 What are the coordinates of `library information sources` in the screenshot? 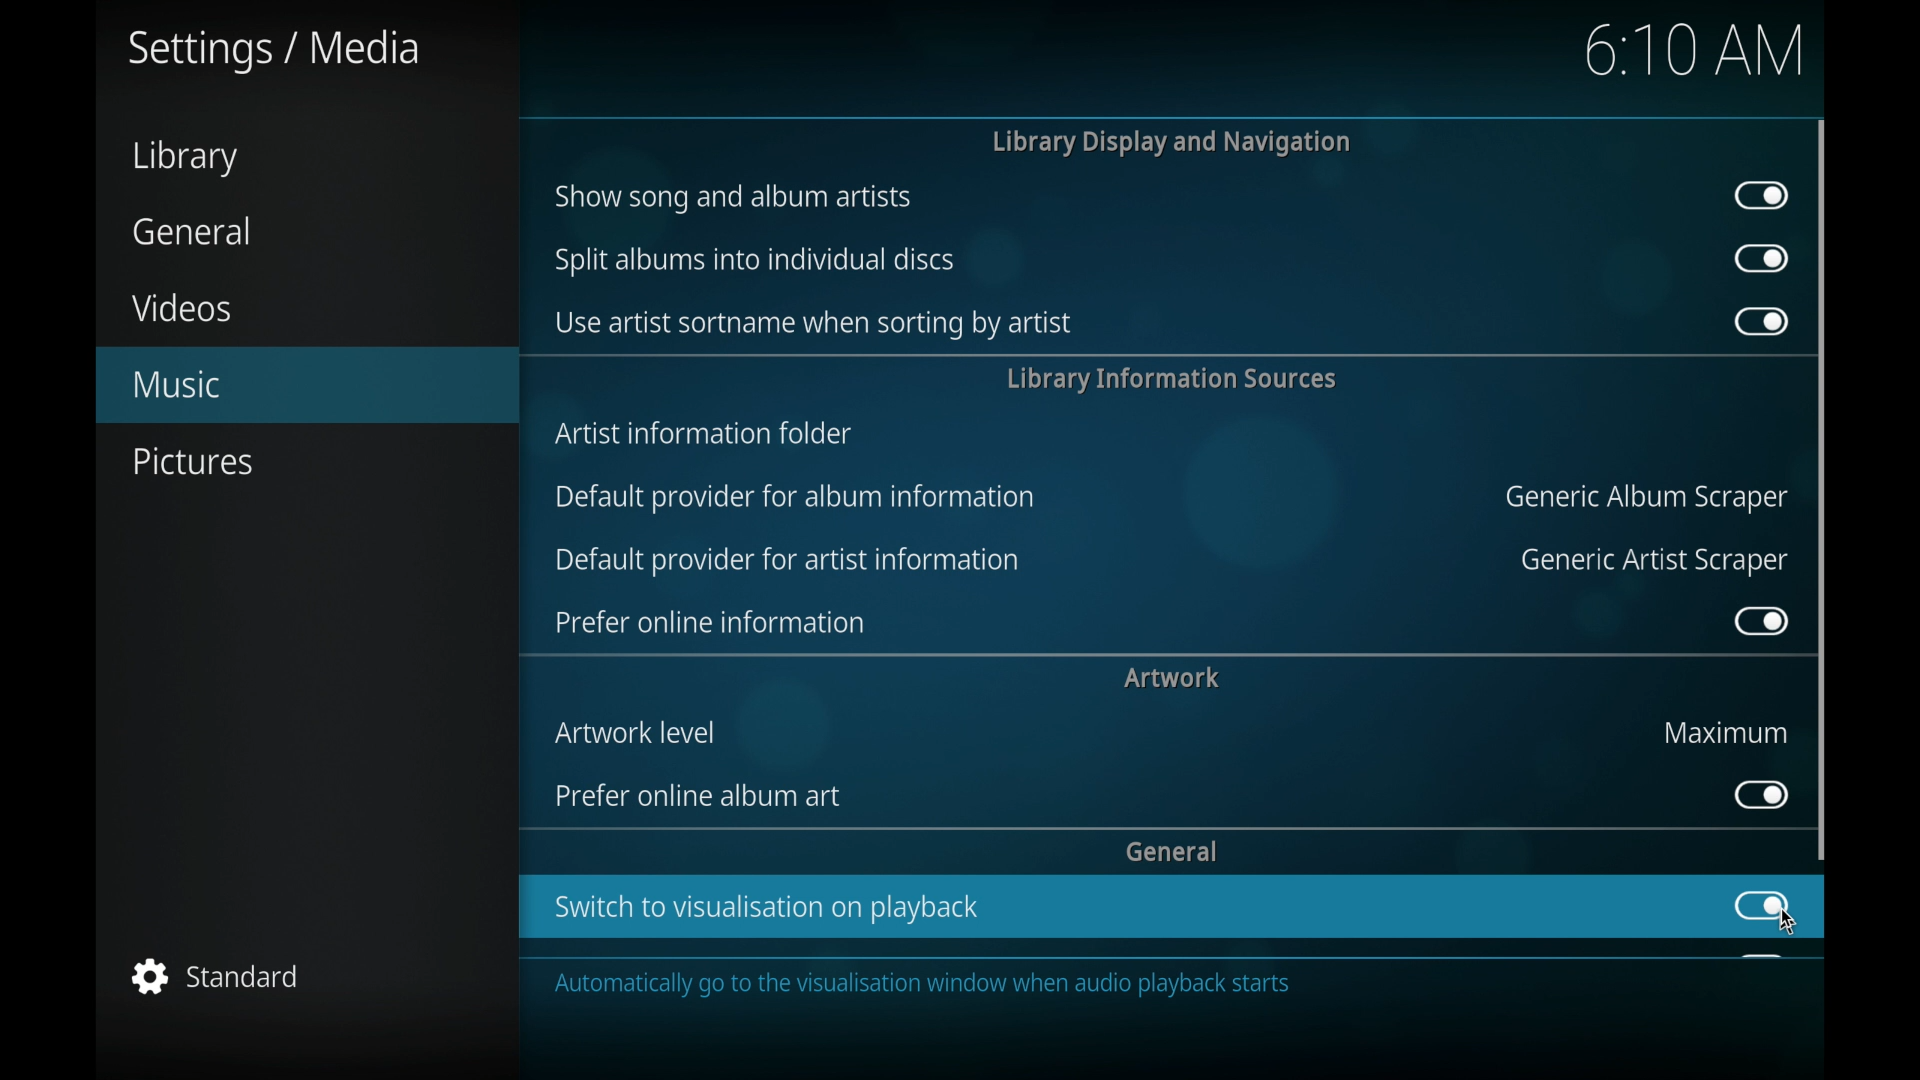 It's located at (1169, 378).